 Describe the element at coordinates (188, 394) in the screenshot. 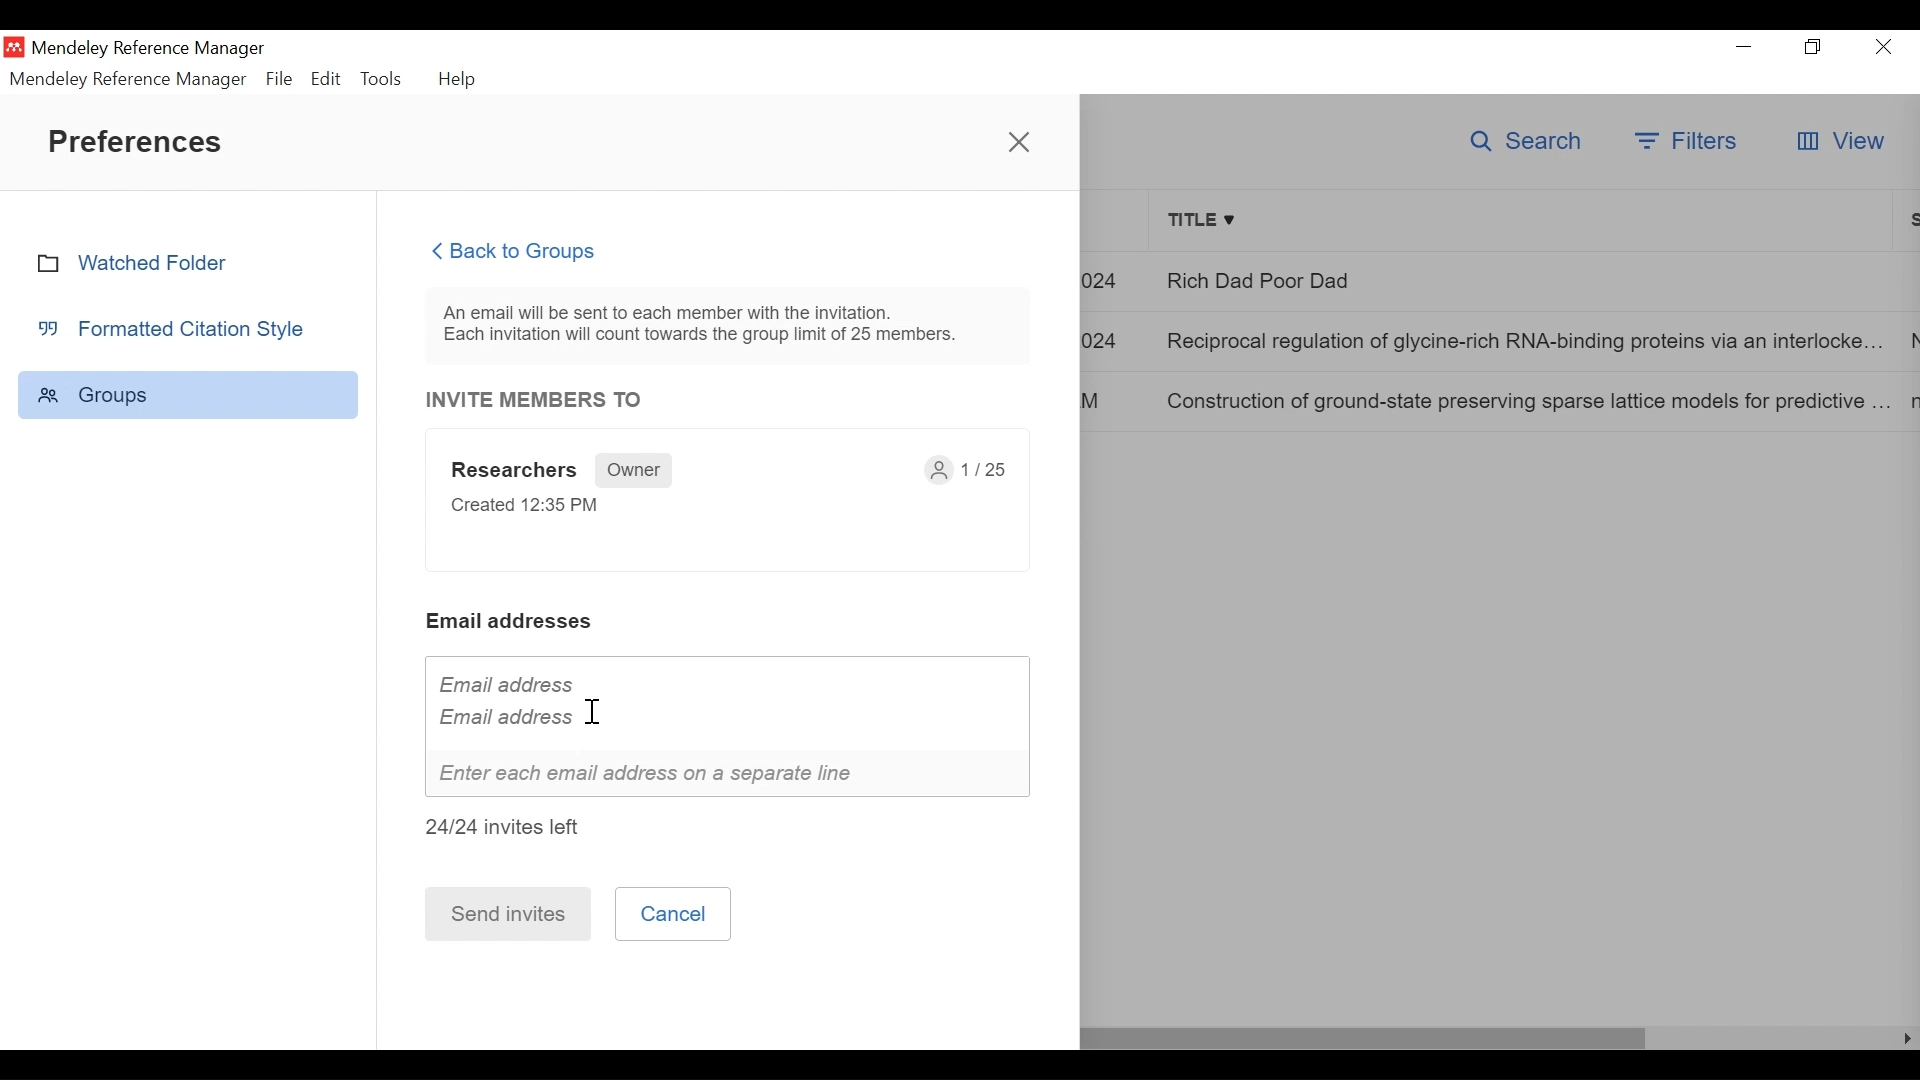

I see `Group` at that location.